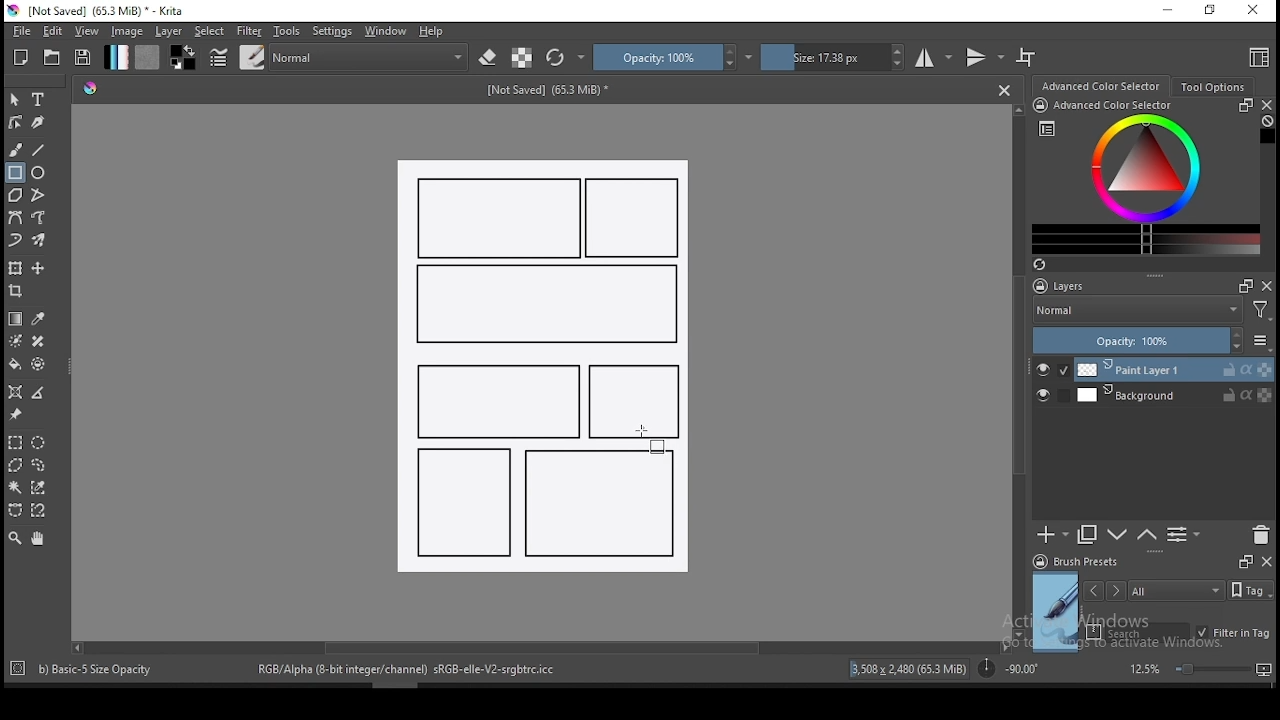  I want to click on Filter, so click(1261, 313).